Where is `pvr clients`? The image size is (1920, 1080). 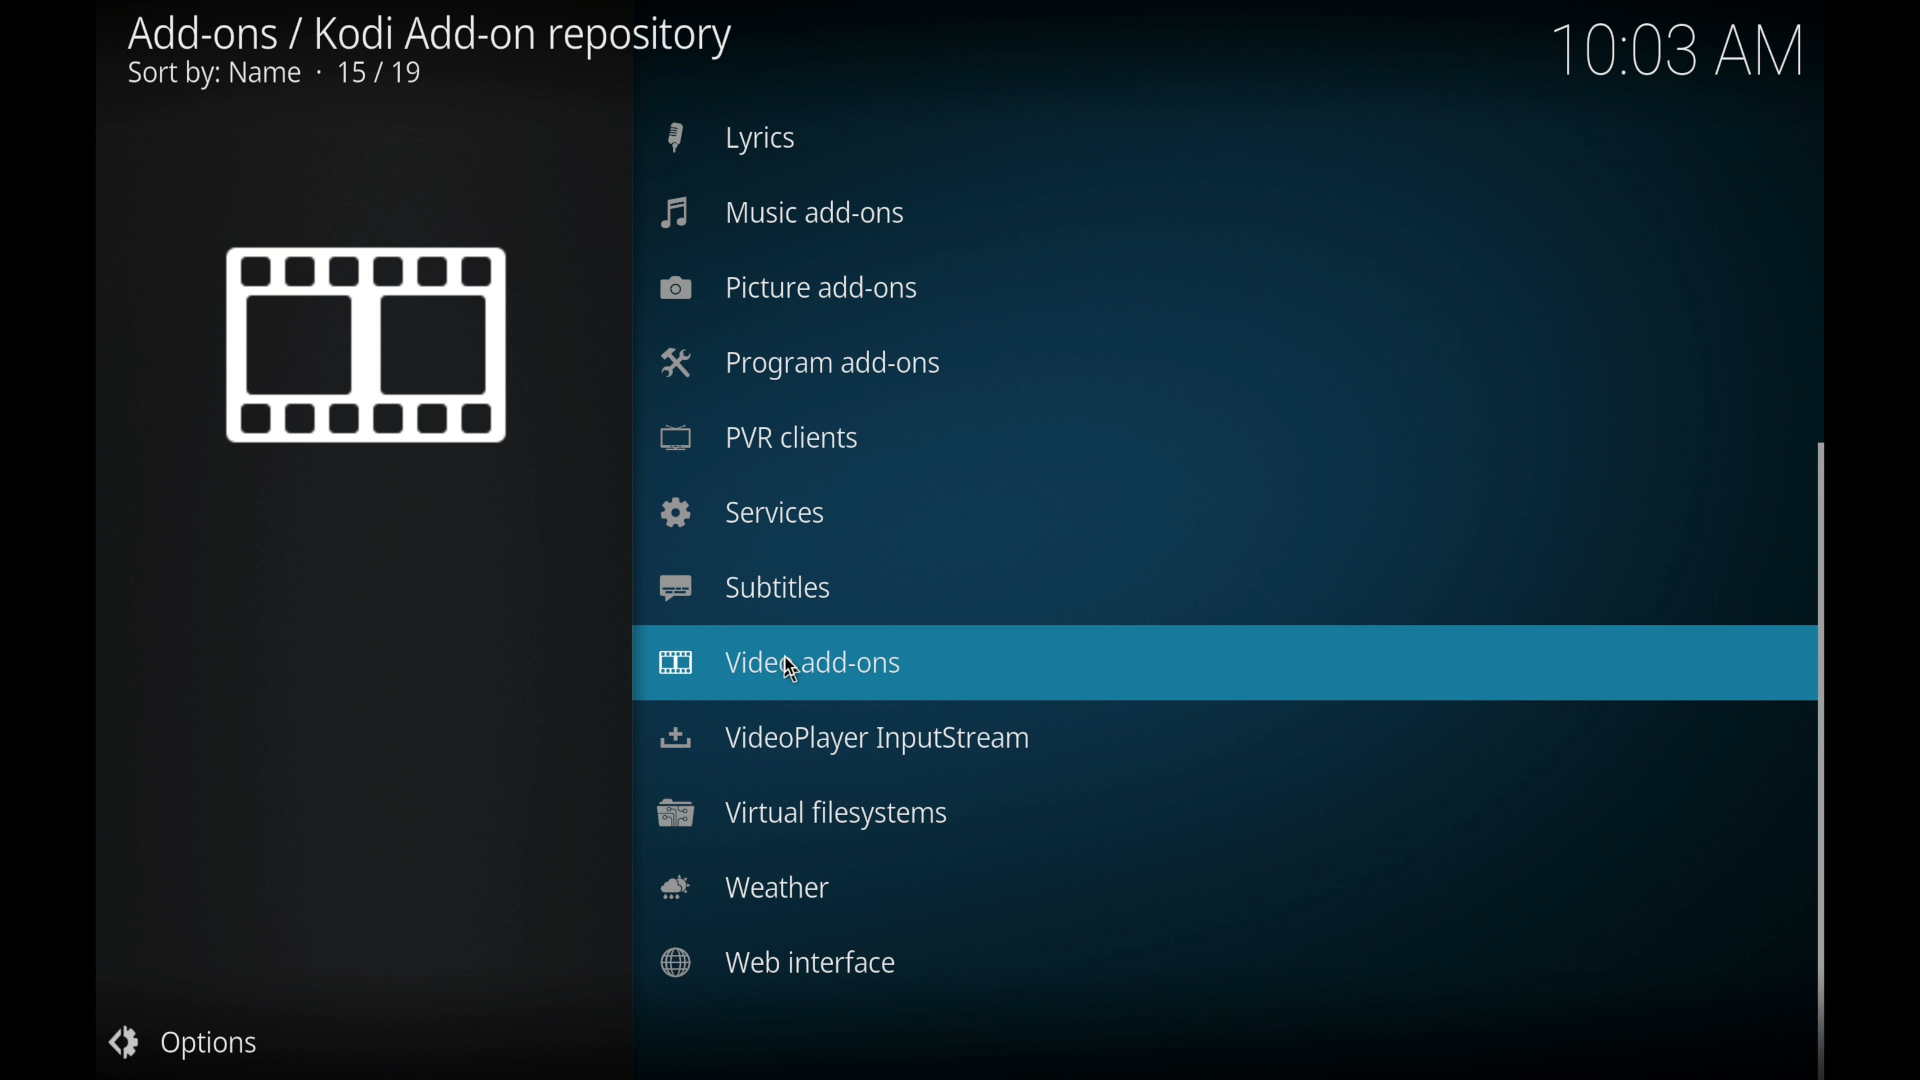
pvr clients is located at coordinates (760, 436).